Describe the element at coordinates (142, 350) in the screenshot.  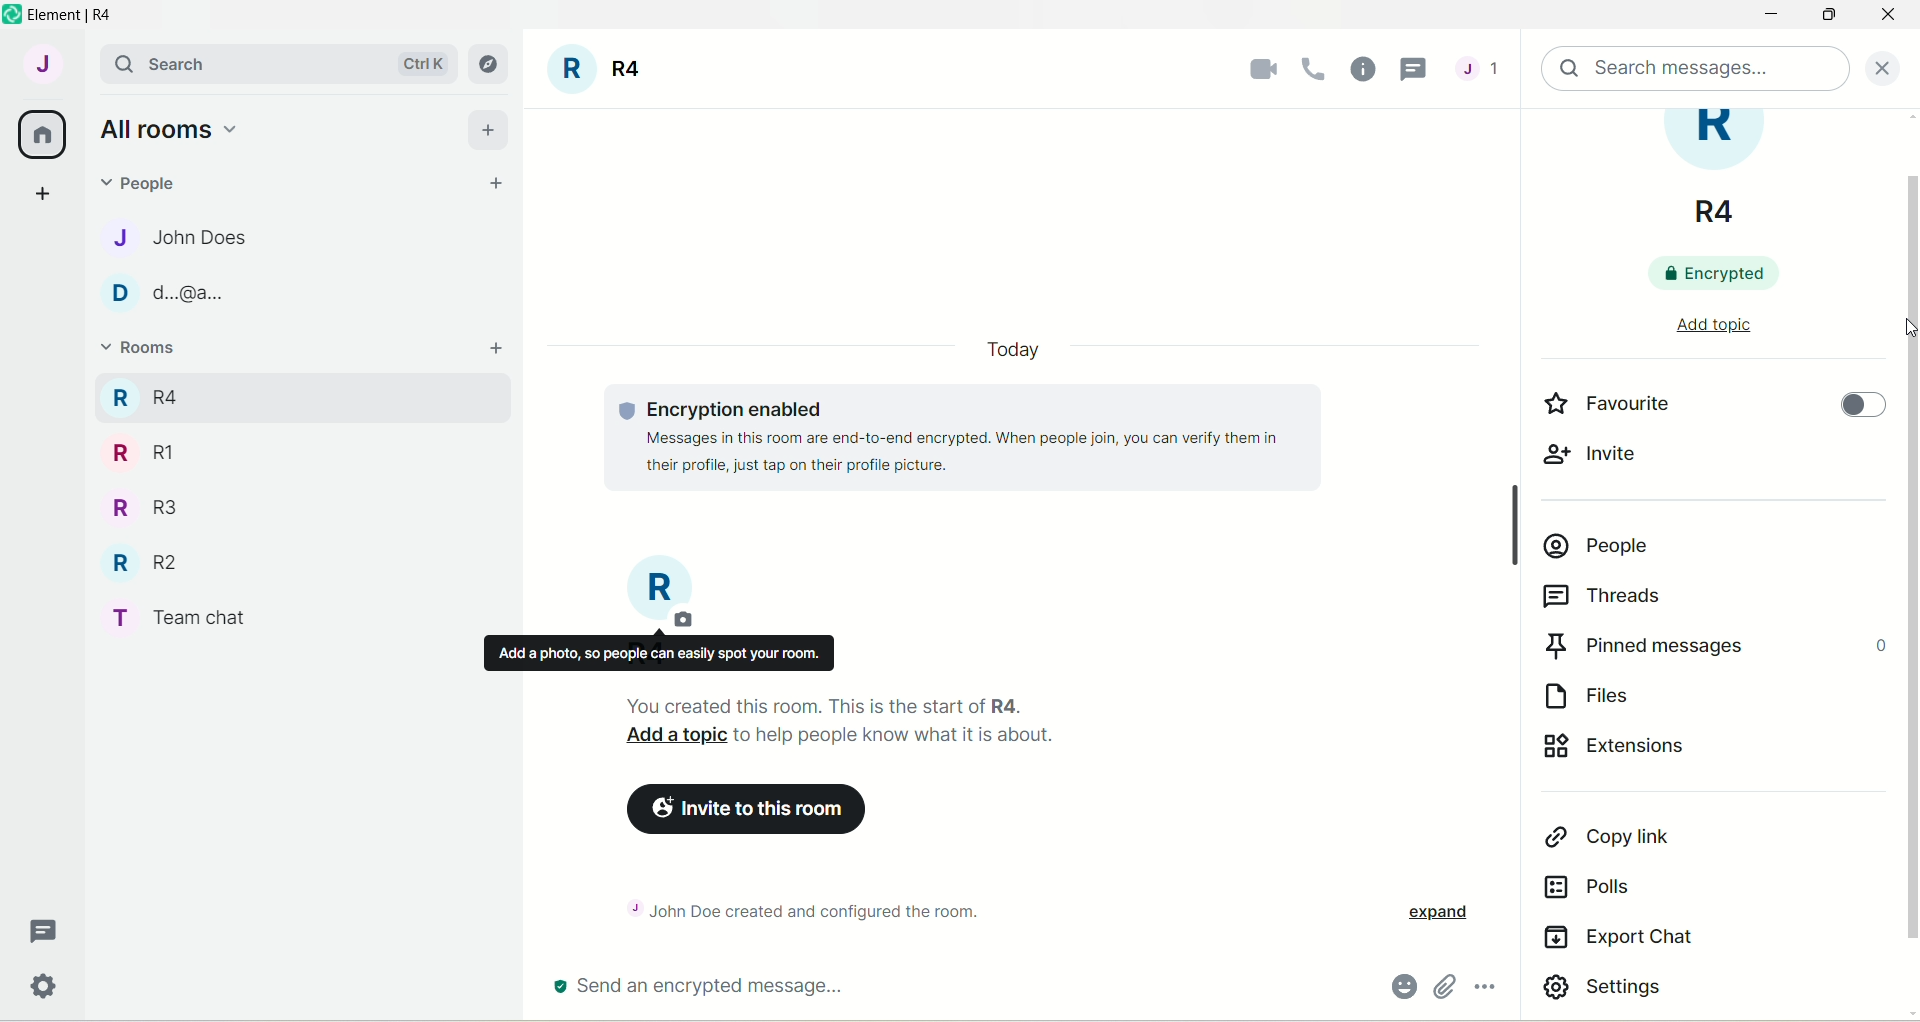
I see `rooms` at that location.